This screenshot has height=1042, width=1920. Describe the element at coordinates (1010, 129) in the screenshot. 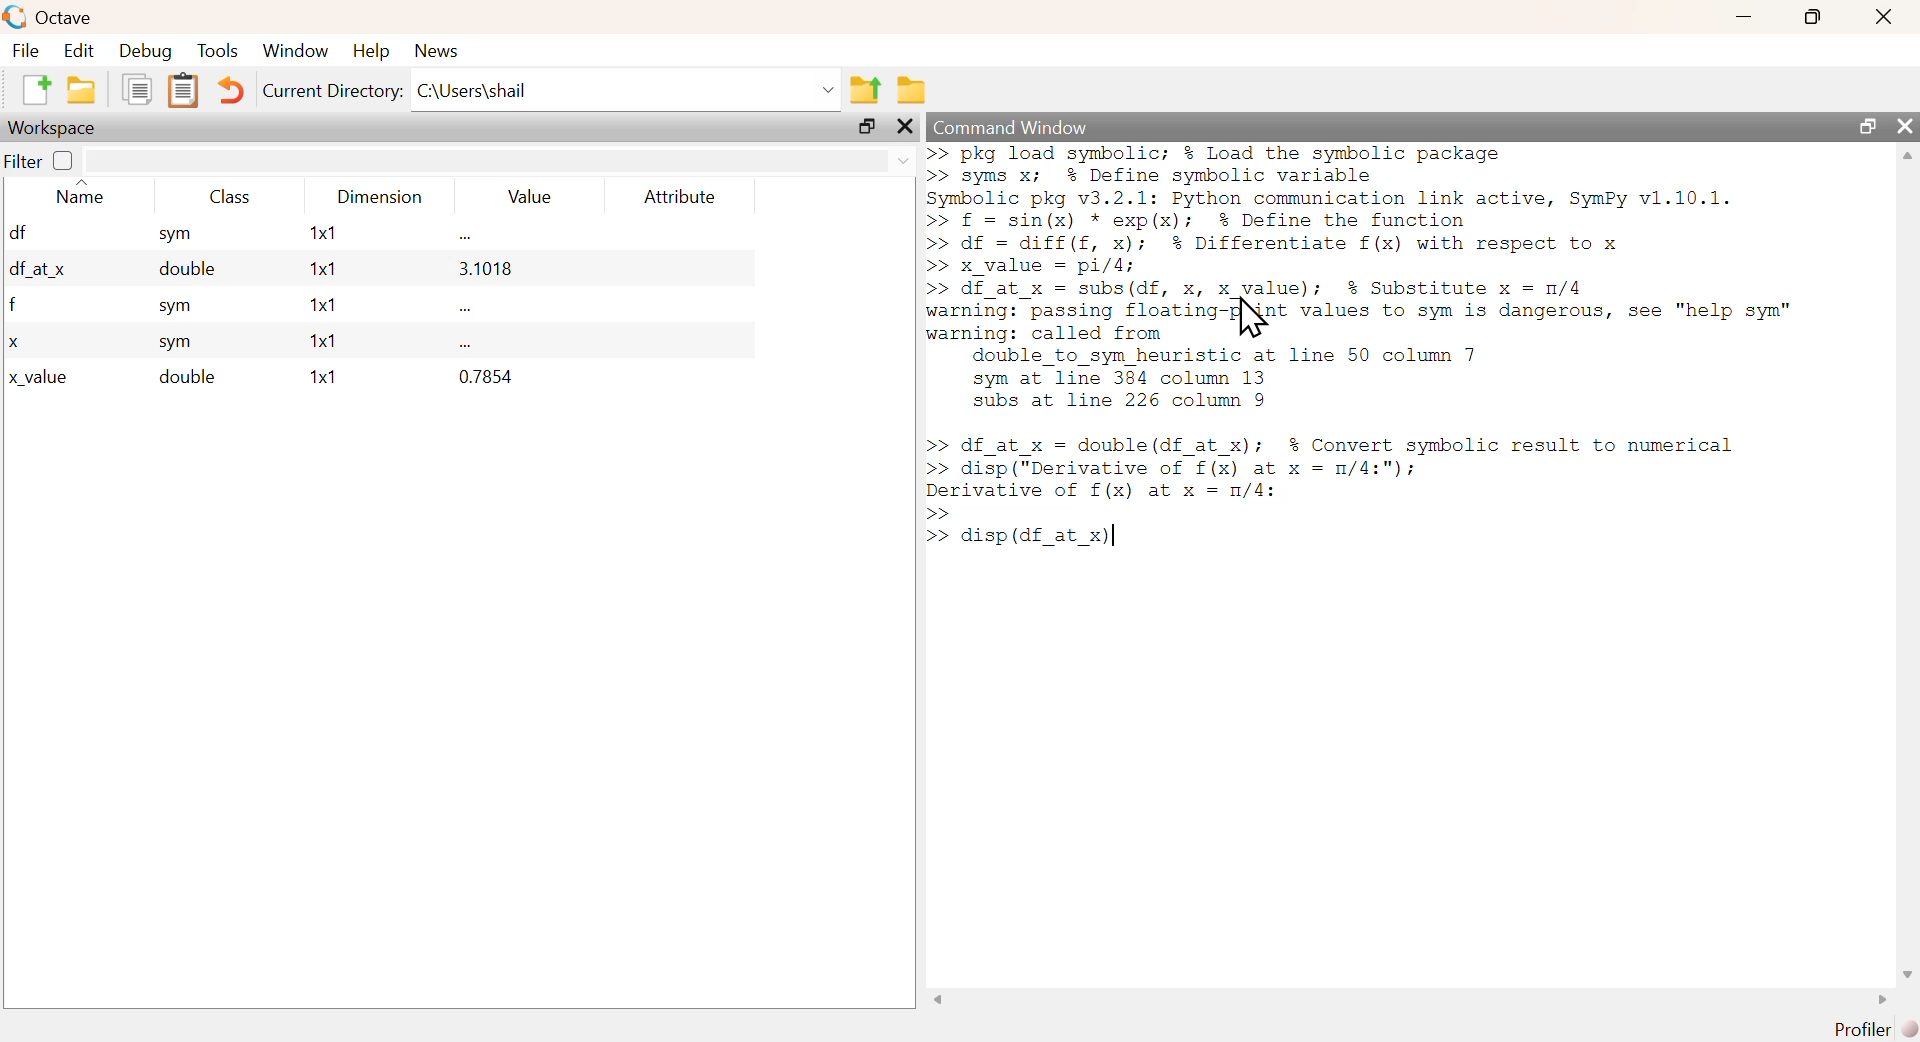

I see `Command Window` at that location.